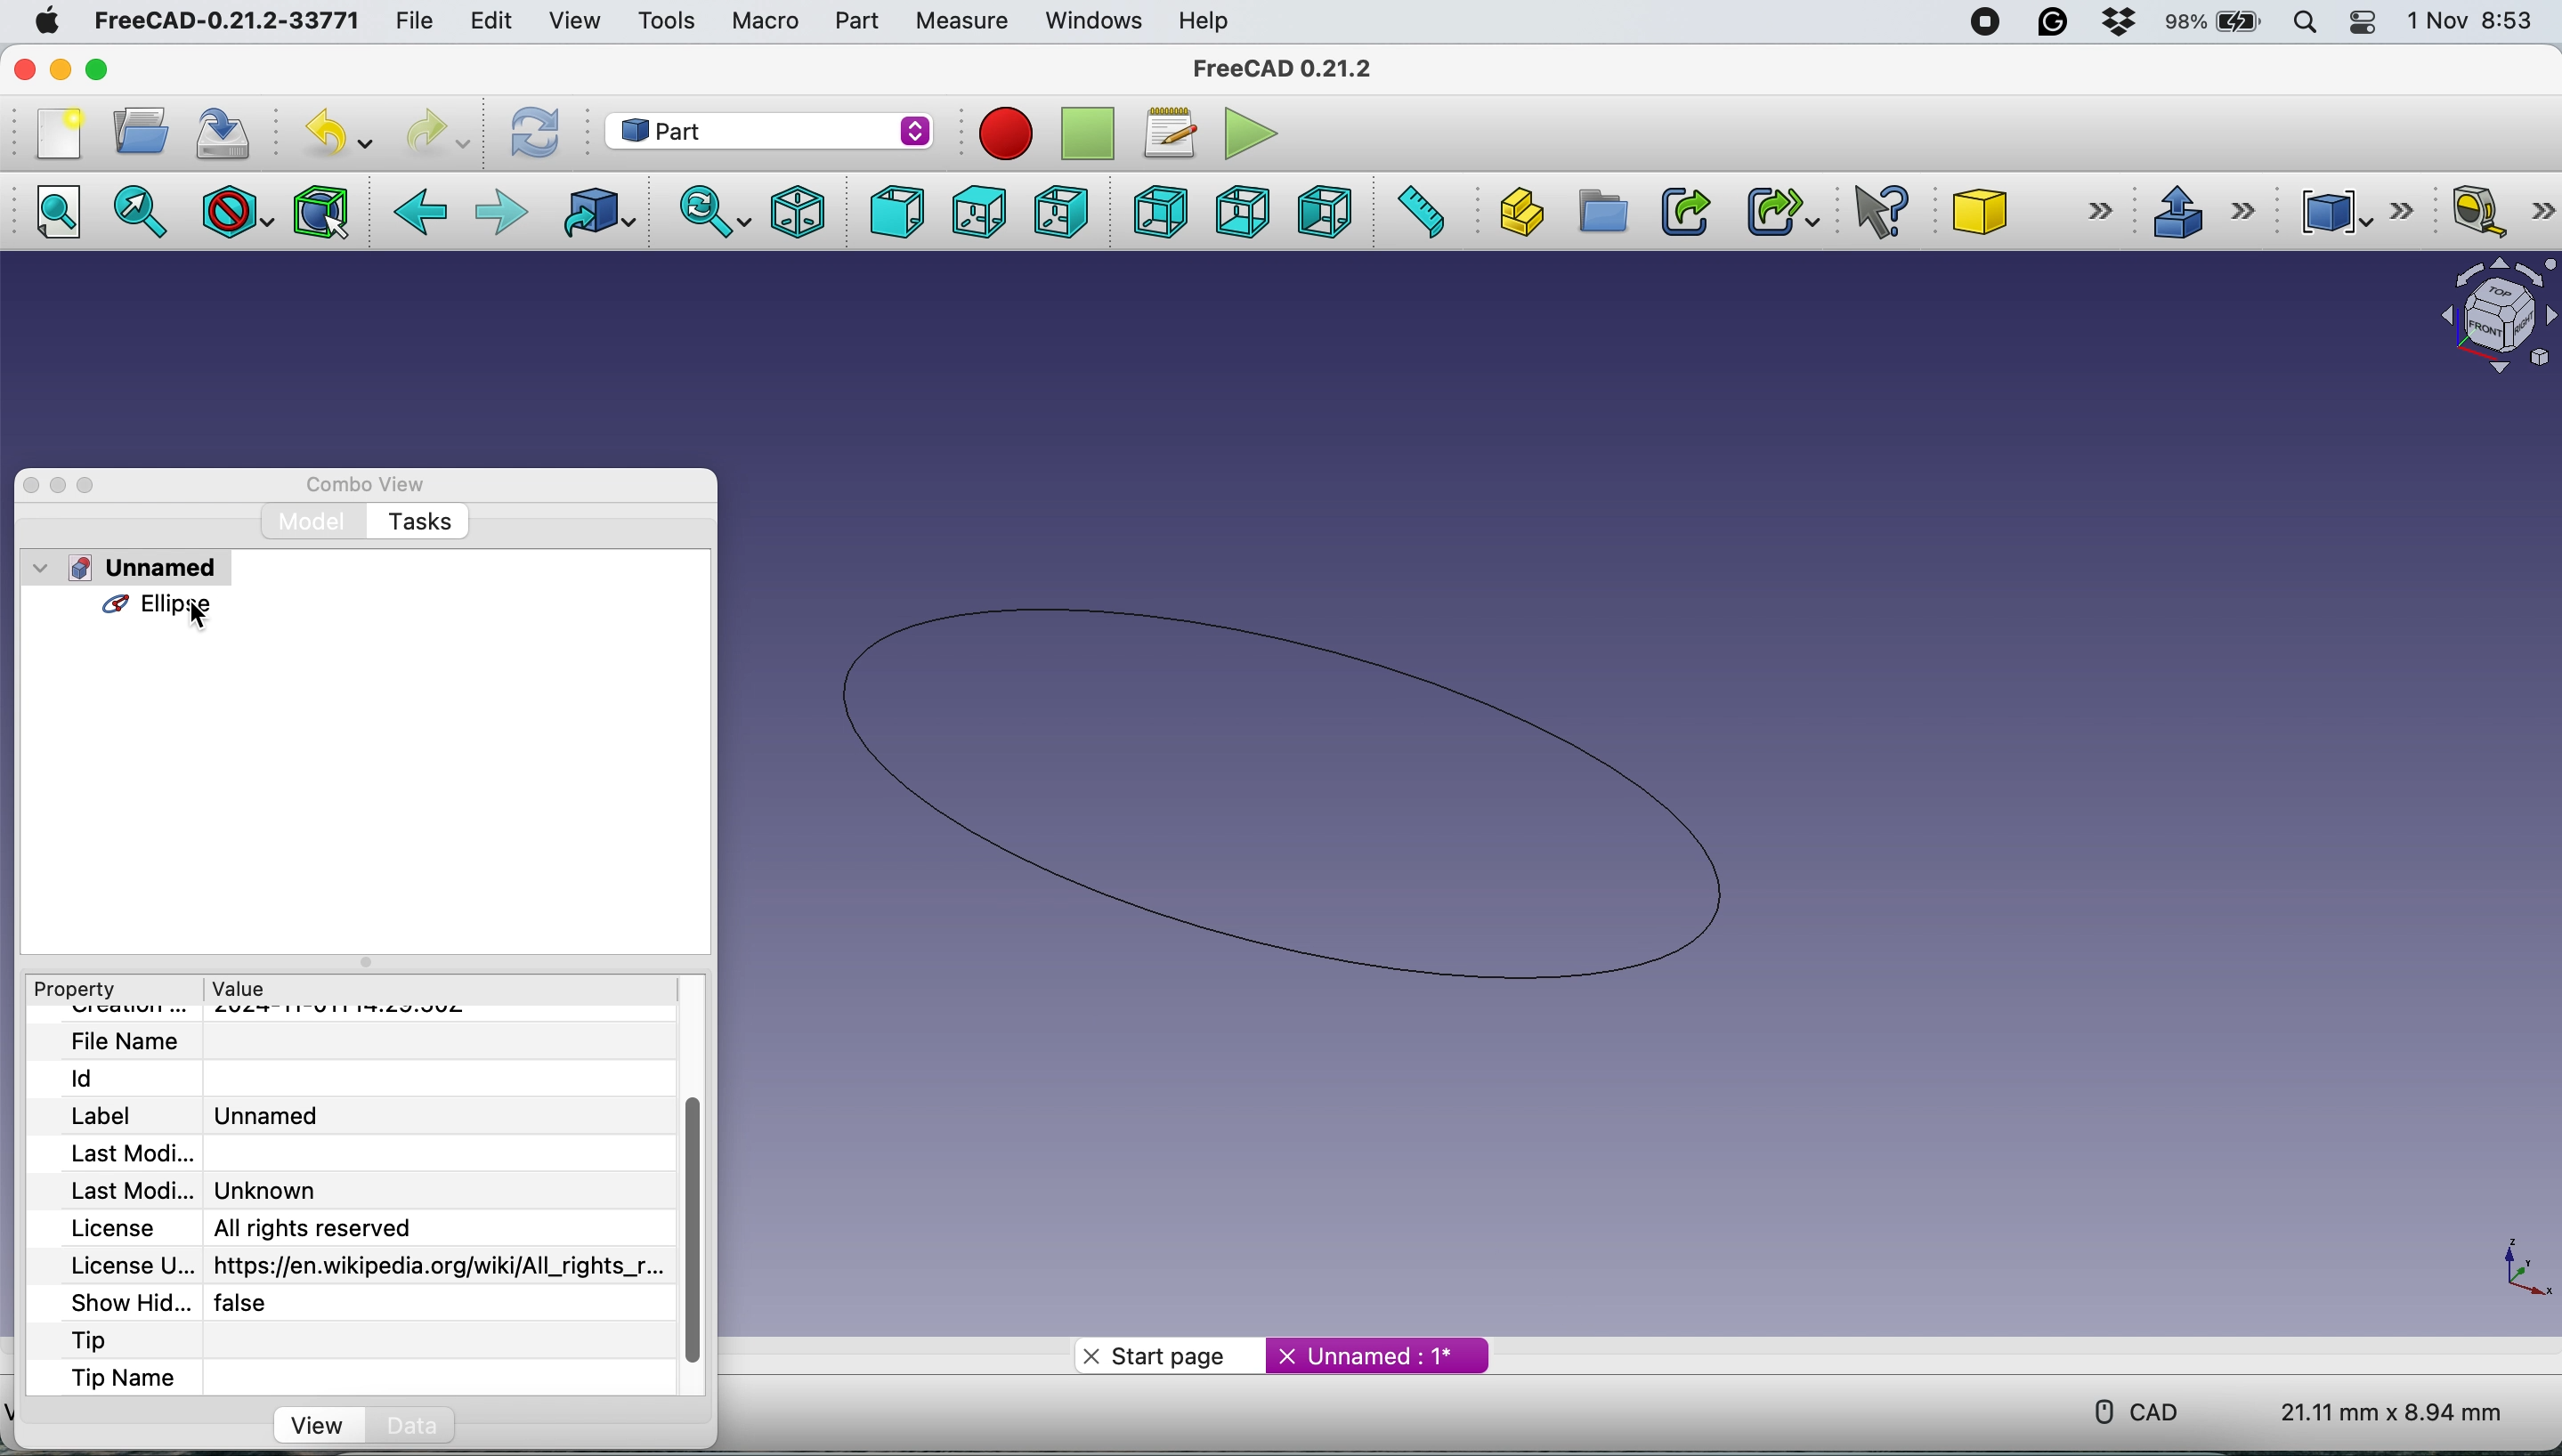  What do you see at coordinates (2519, 1275) in the screenshot?
I see `xy coordinate` at bounding box center [2519, 1275].